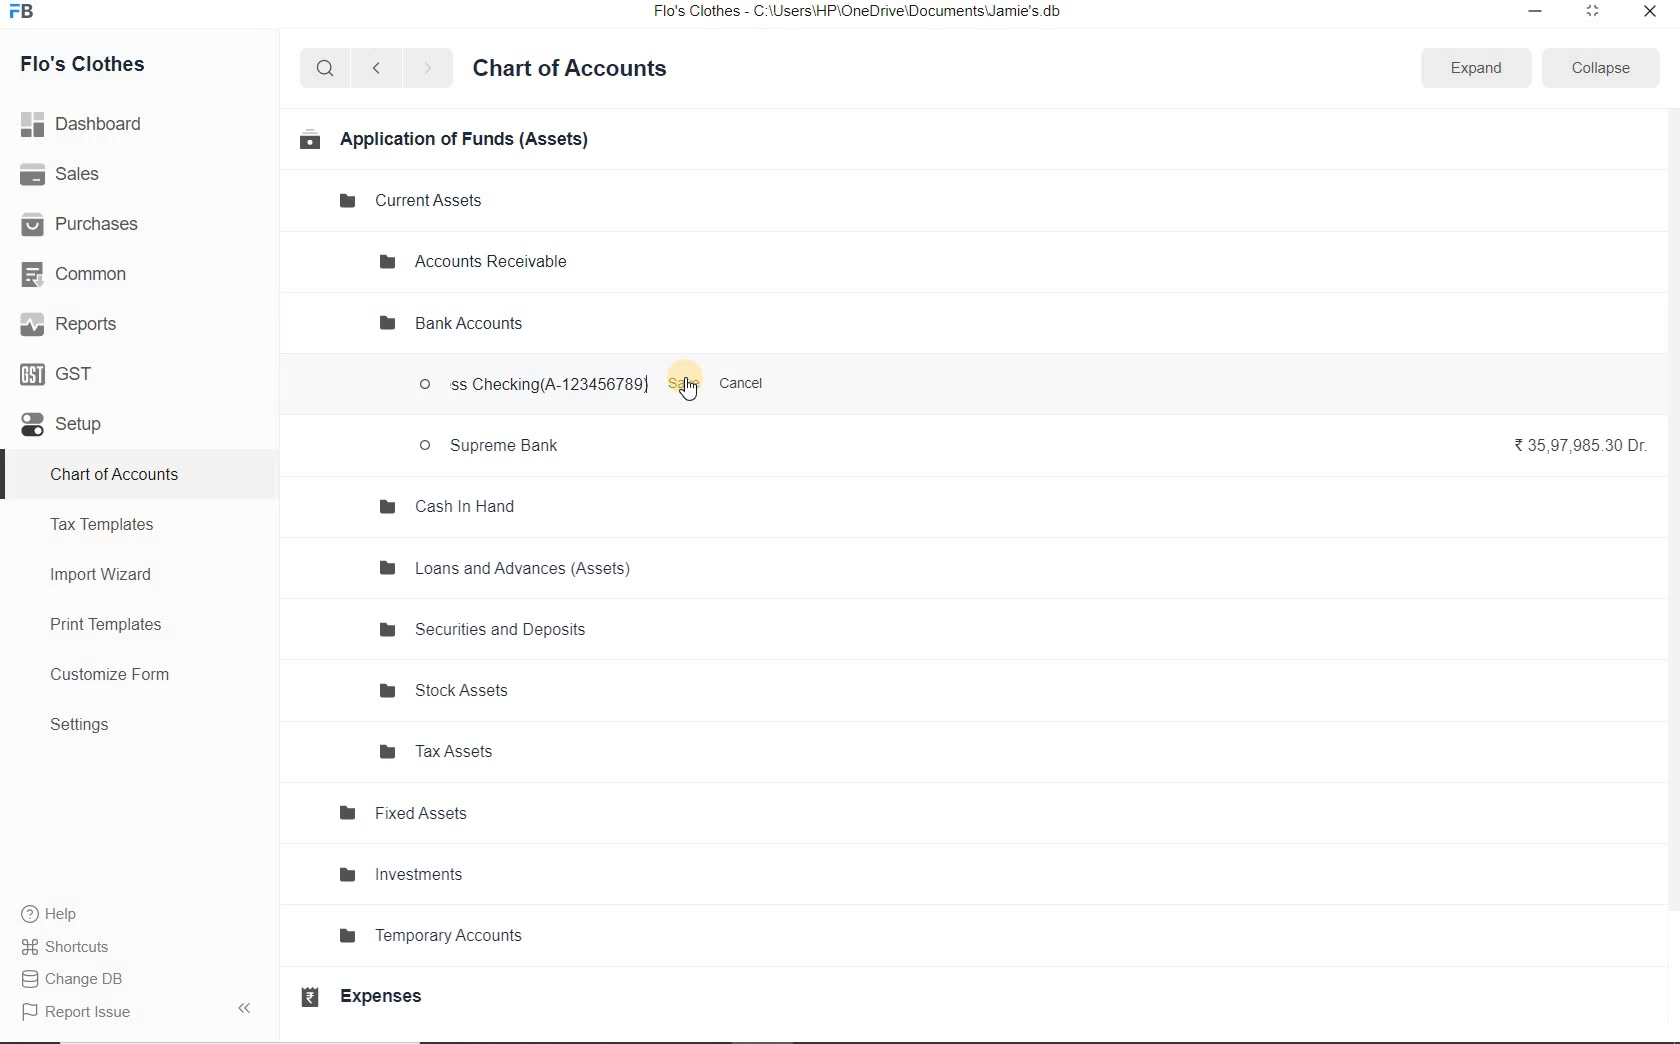 The height and width of the screenshot is (1044, 1680). What do you see at coordinates (429, 69) in the screenshot?
I see `forward` at bounding box center [429, 69].